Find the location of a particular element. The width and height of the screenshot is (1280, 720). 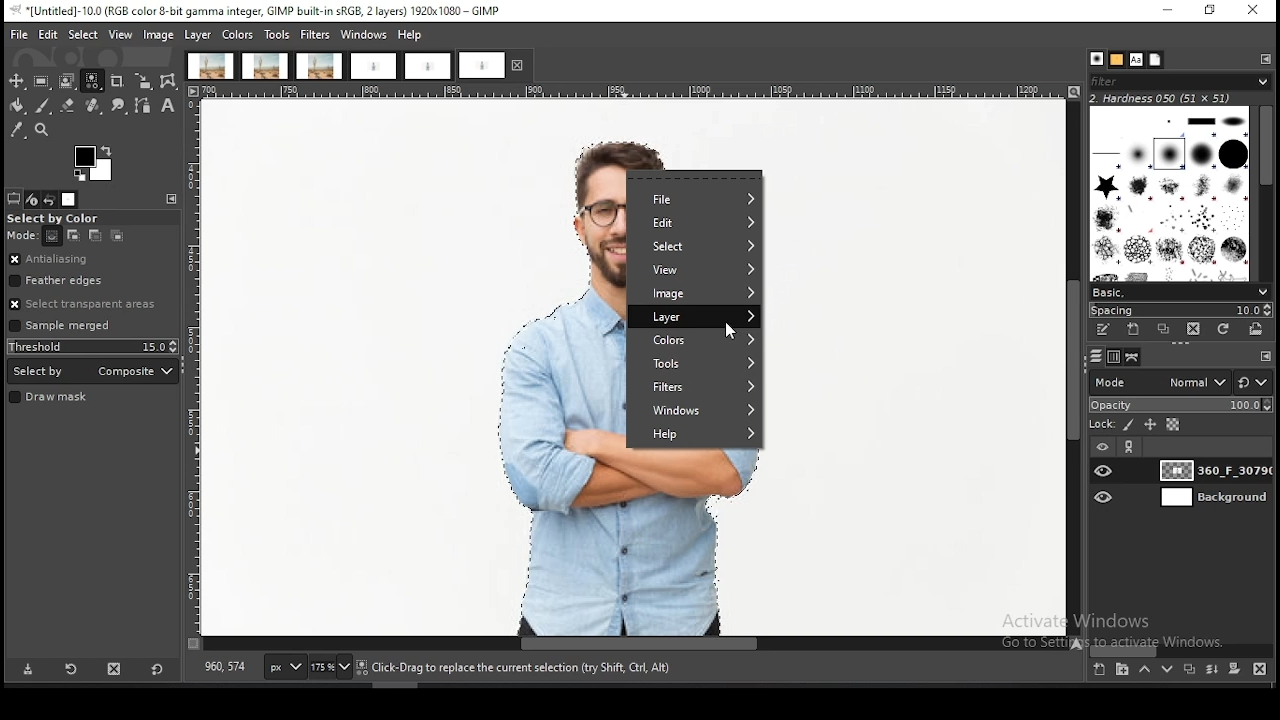

move tool is located at coordinates (16, 81).